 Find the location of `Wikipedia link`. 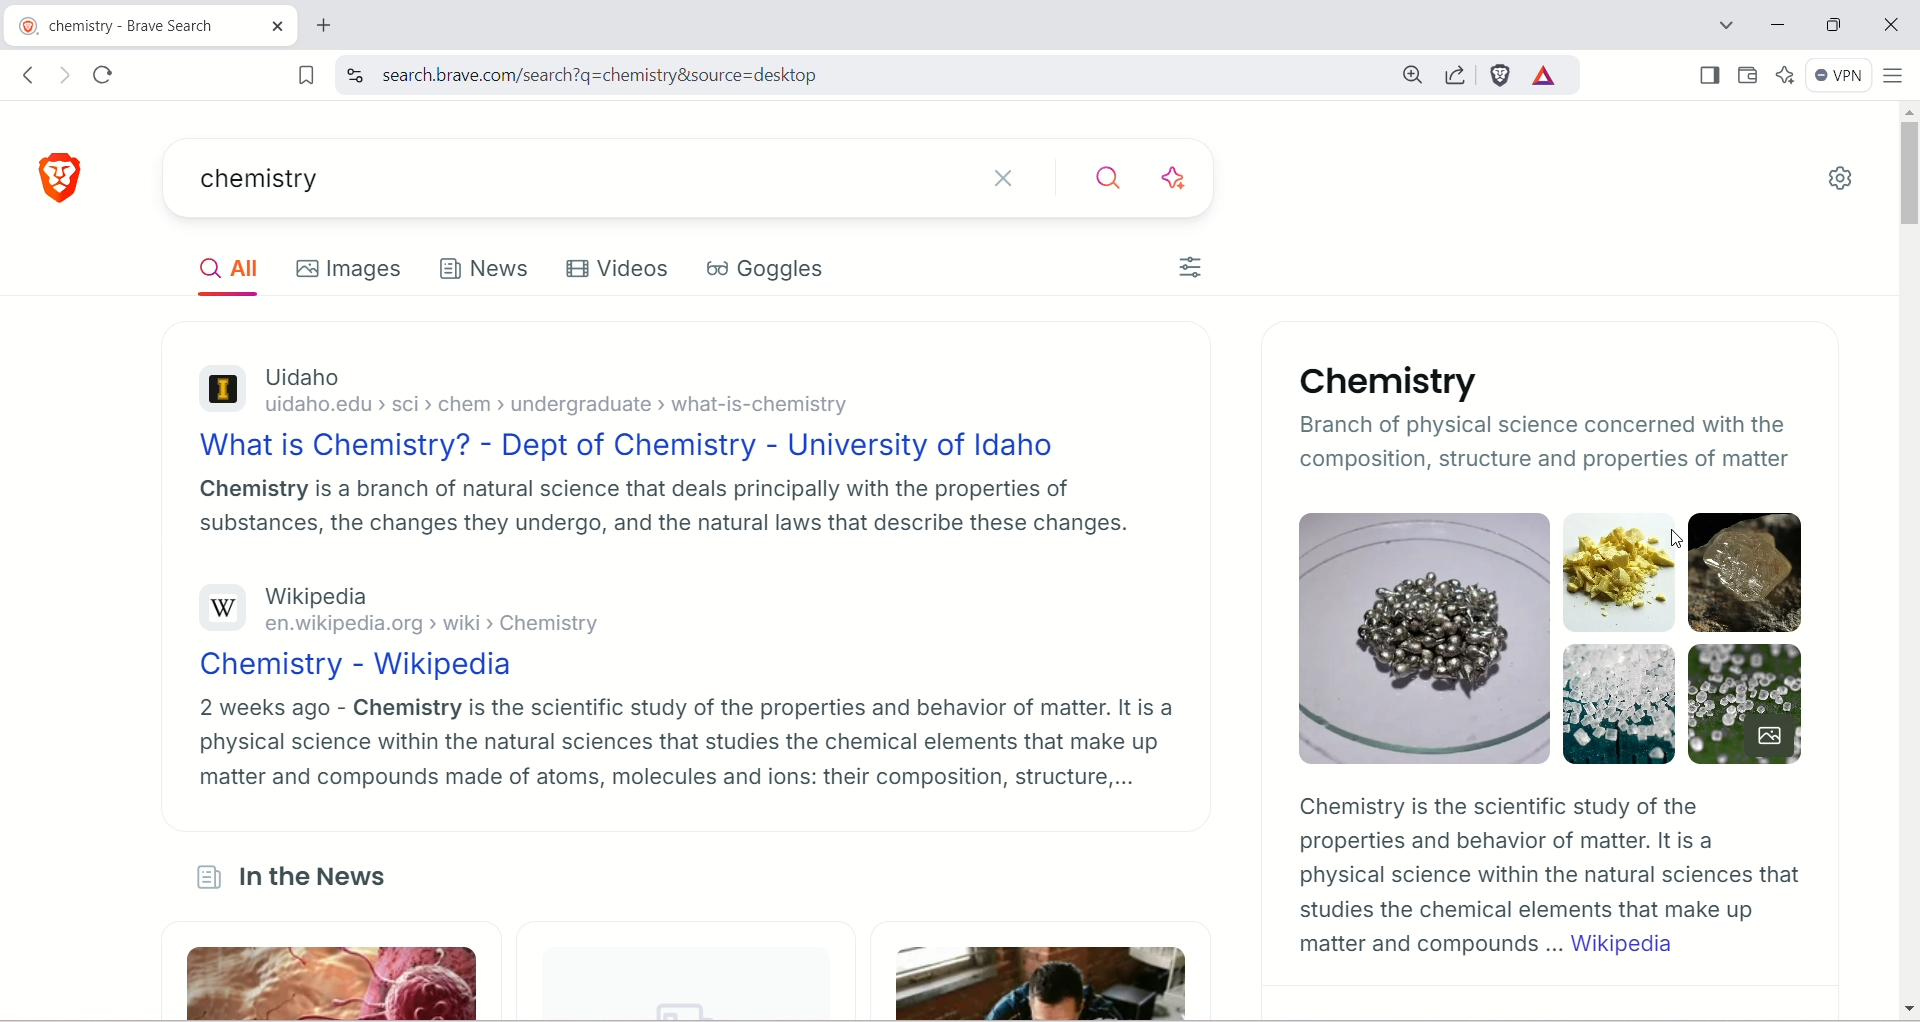

Wikipedia link is located at coordinates (1625, 945).